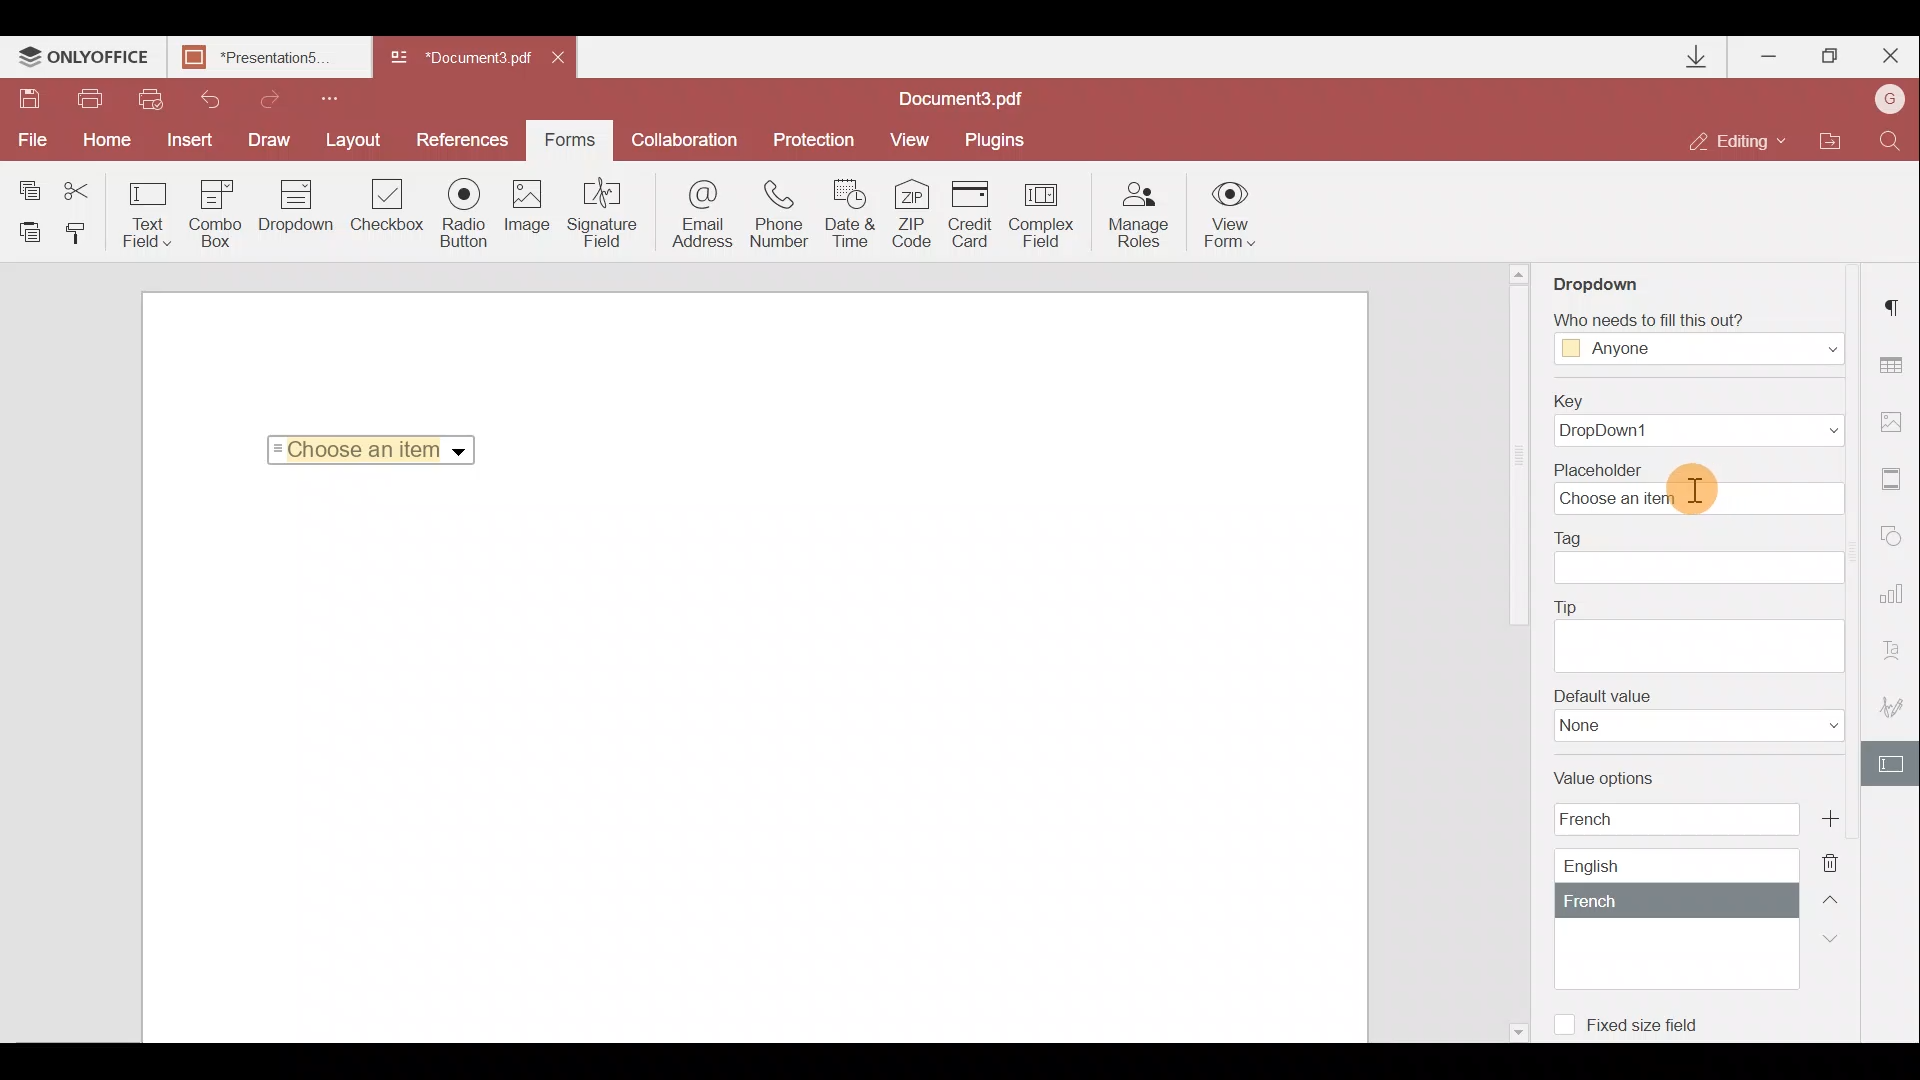 Image resolution: width=1920 pixels, height=1080 pixels. Describe the element at coordinates (1891, 139) in the screenshot. I see `Find` at that location.